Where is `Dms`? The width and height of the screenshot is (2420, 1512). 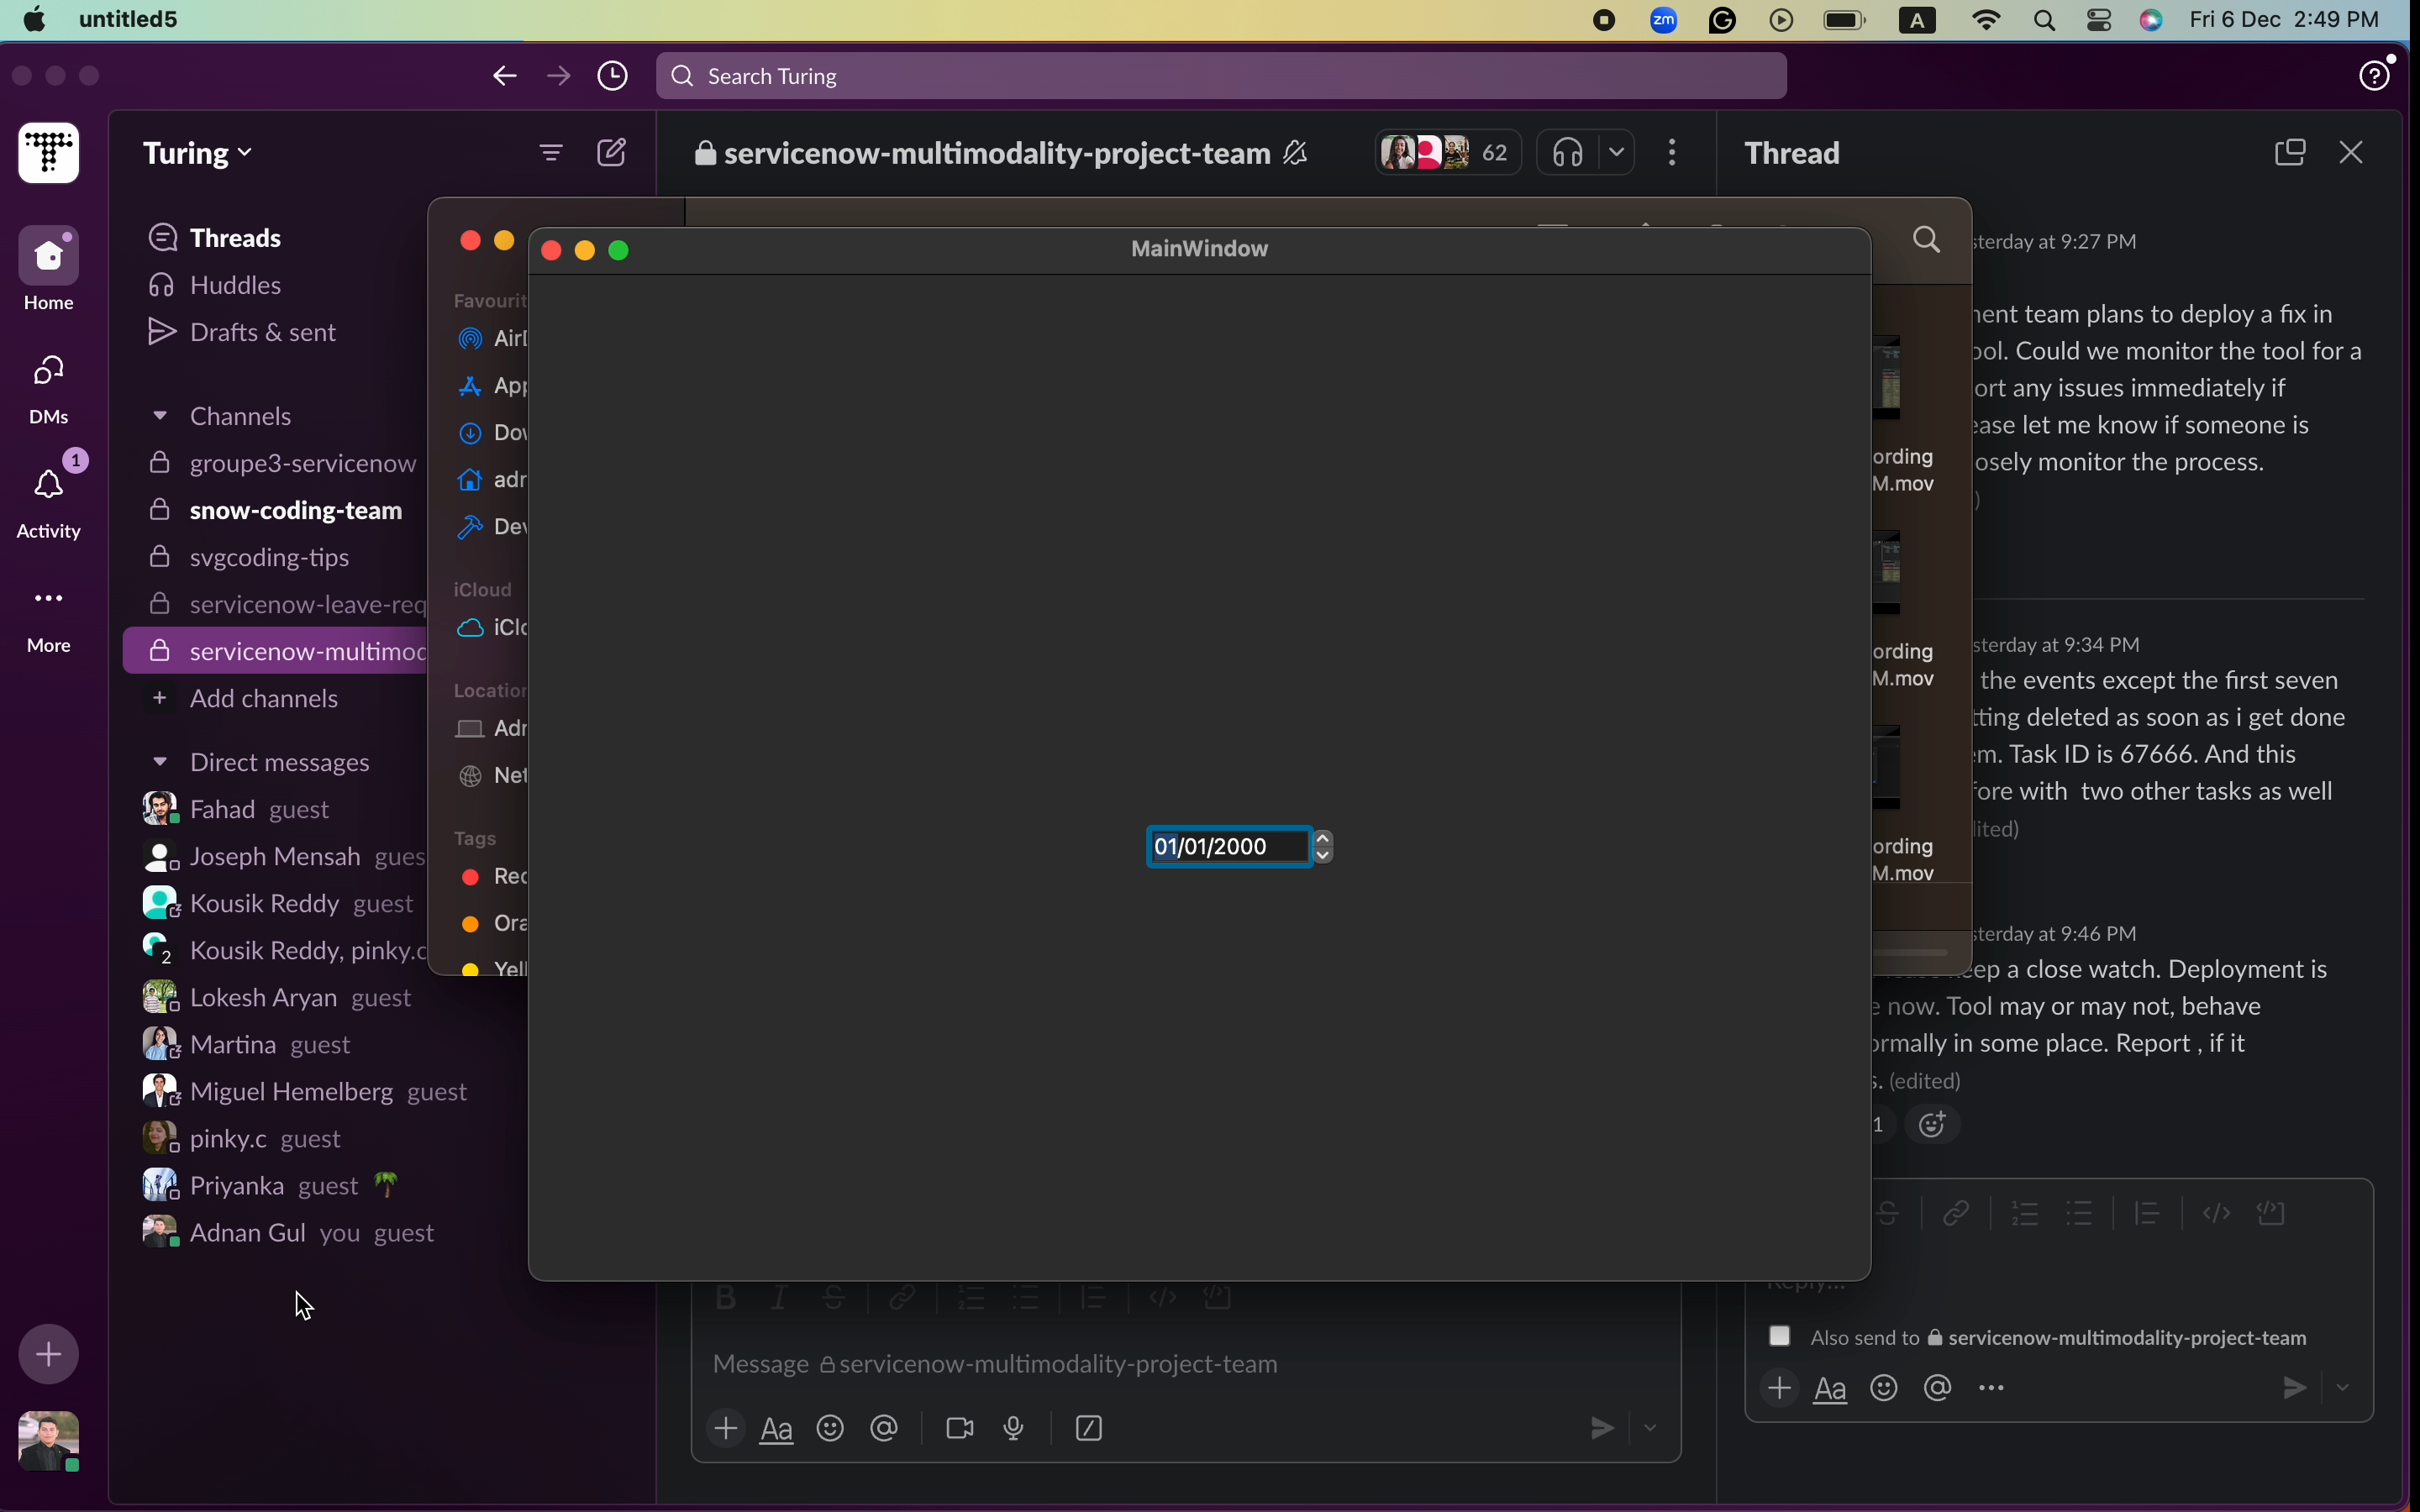
Dms is located at coordinates (53, 386).